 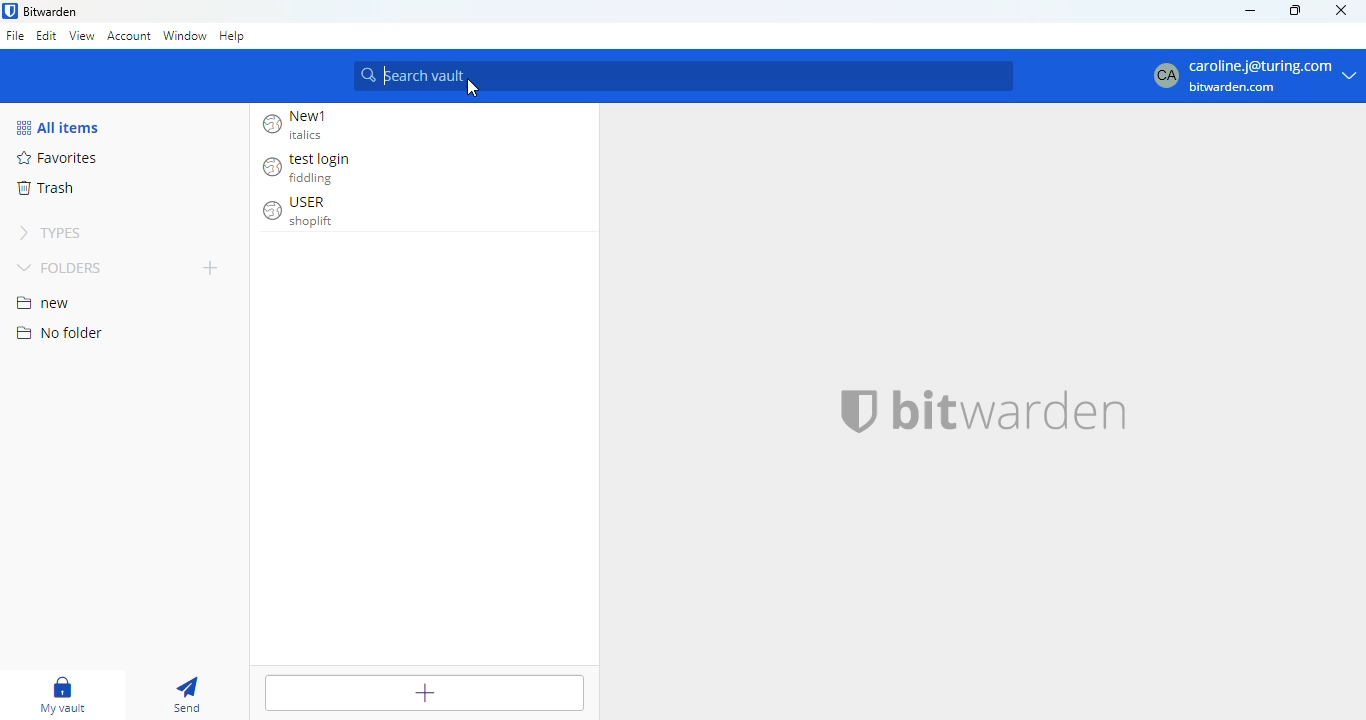 What do you see at coordinates (189, 696) in the screenshot?
I see `send` at bounding box center [189, 696].